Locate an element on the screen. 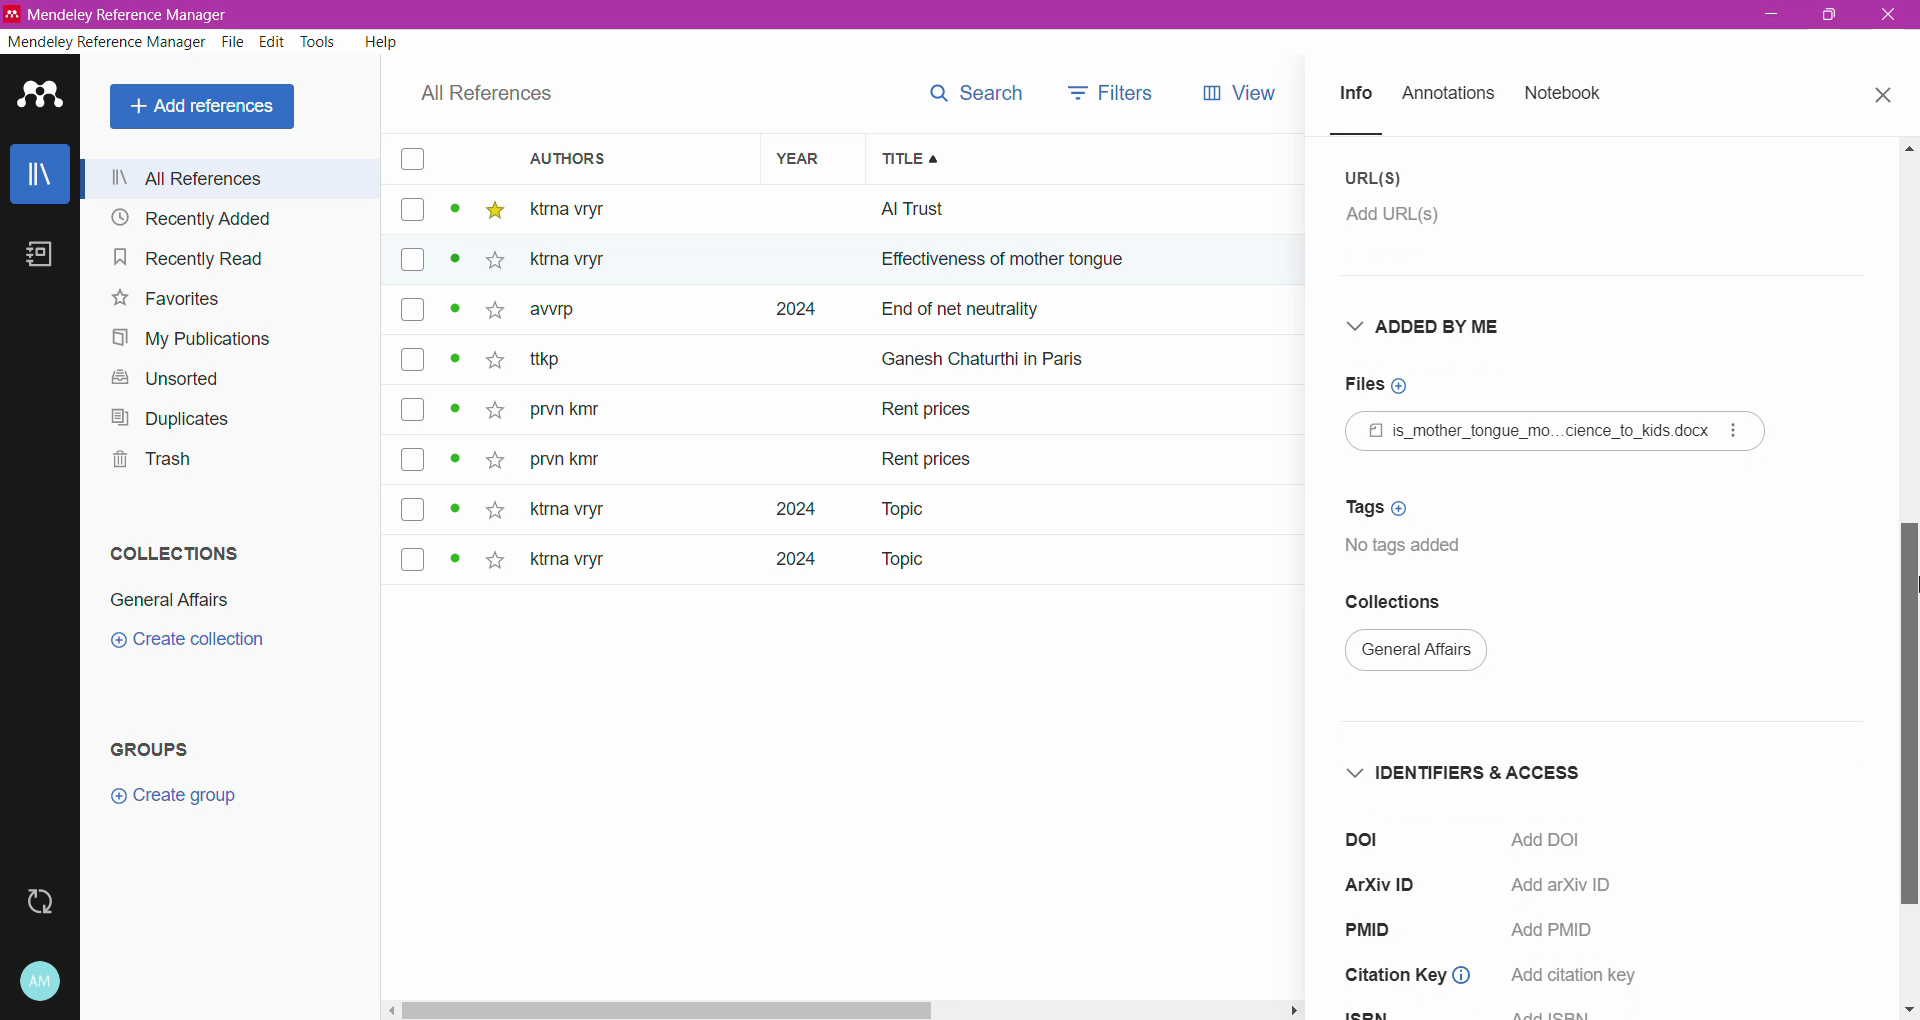 This screenshot has width=1920, height=1020. ktma vtyr is located at coordinates (581, 208).